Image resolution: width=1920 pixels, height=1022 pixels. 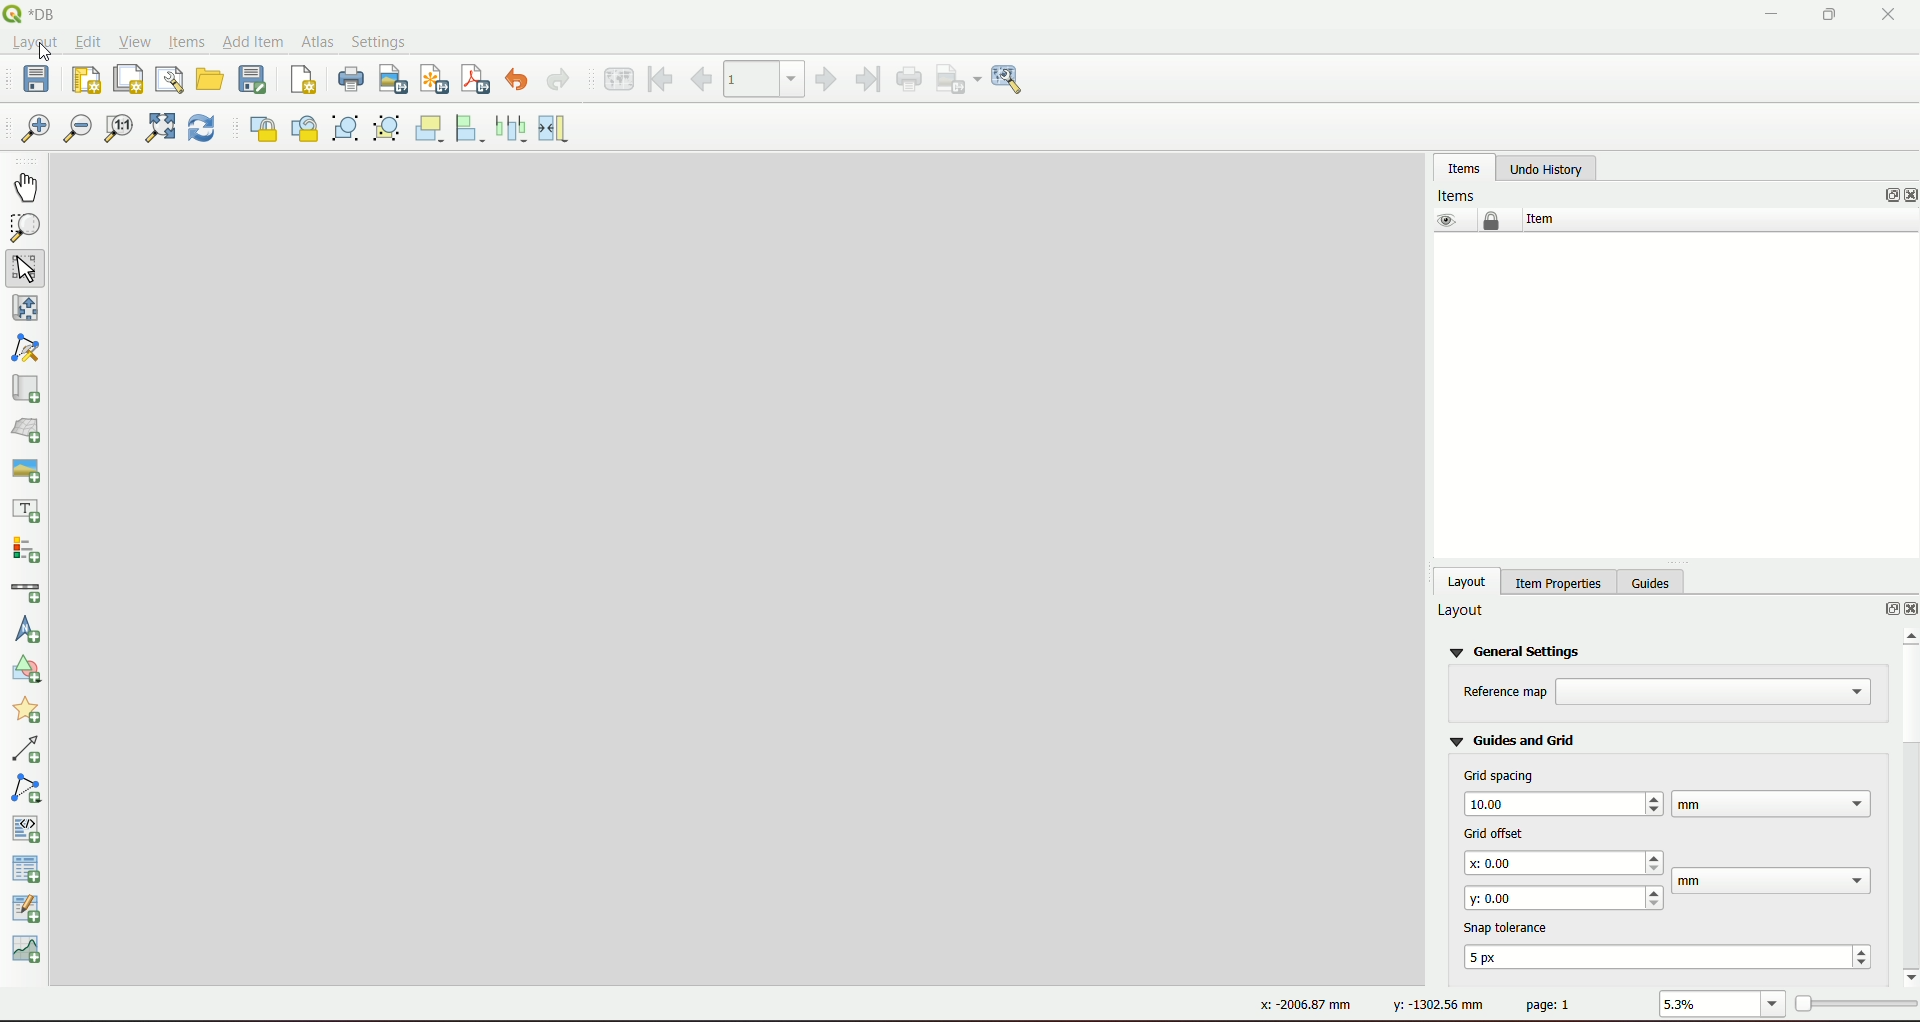 What do you see at coordinates (304, 128) in the screenshot?
I see `unlock all items` at bounding box center [304, 128].